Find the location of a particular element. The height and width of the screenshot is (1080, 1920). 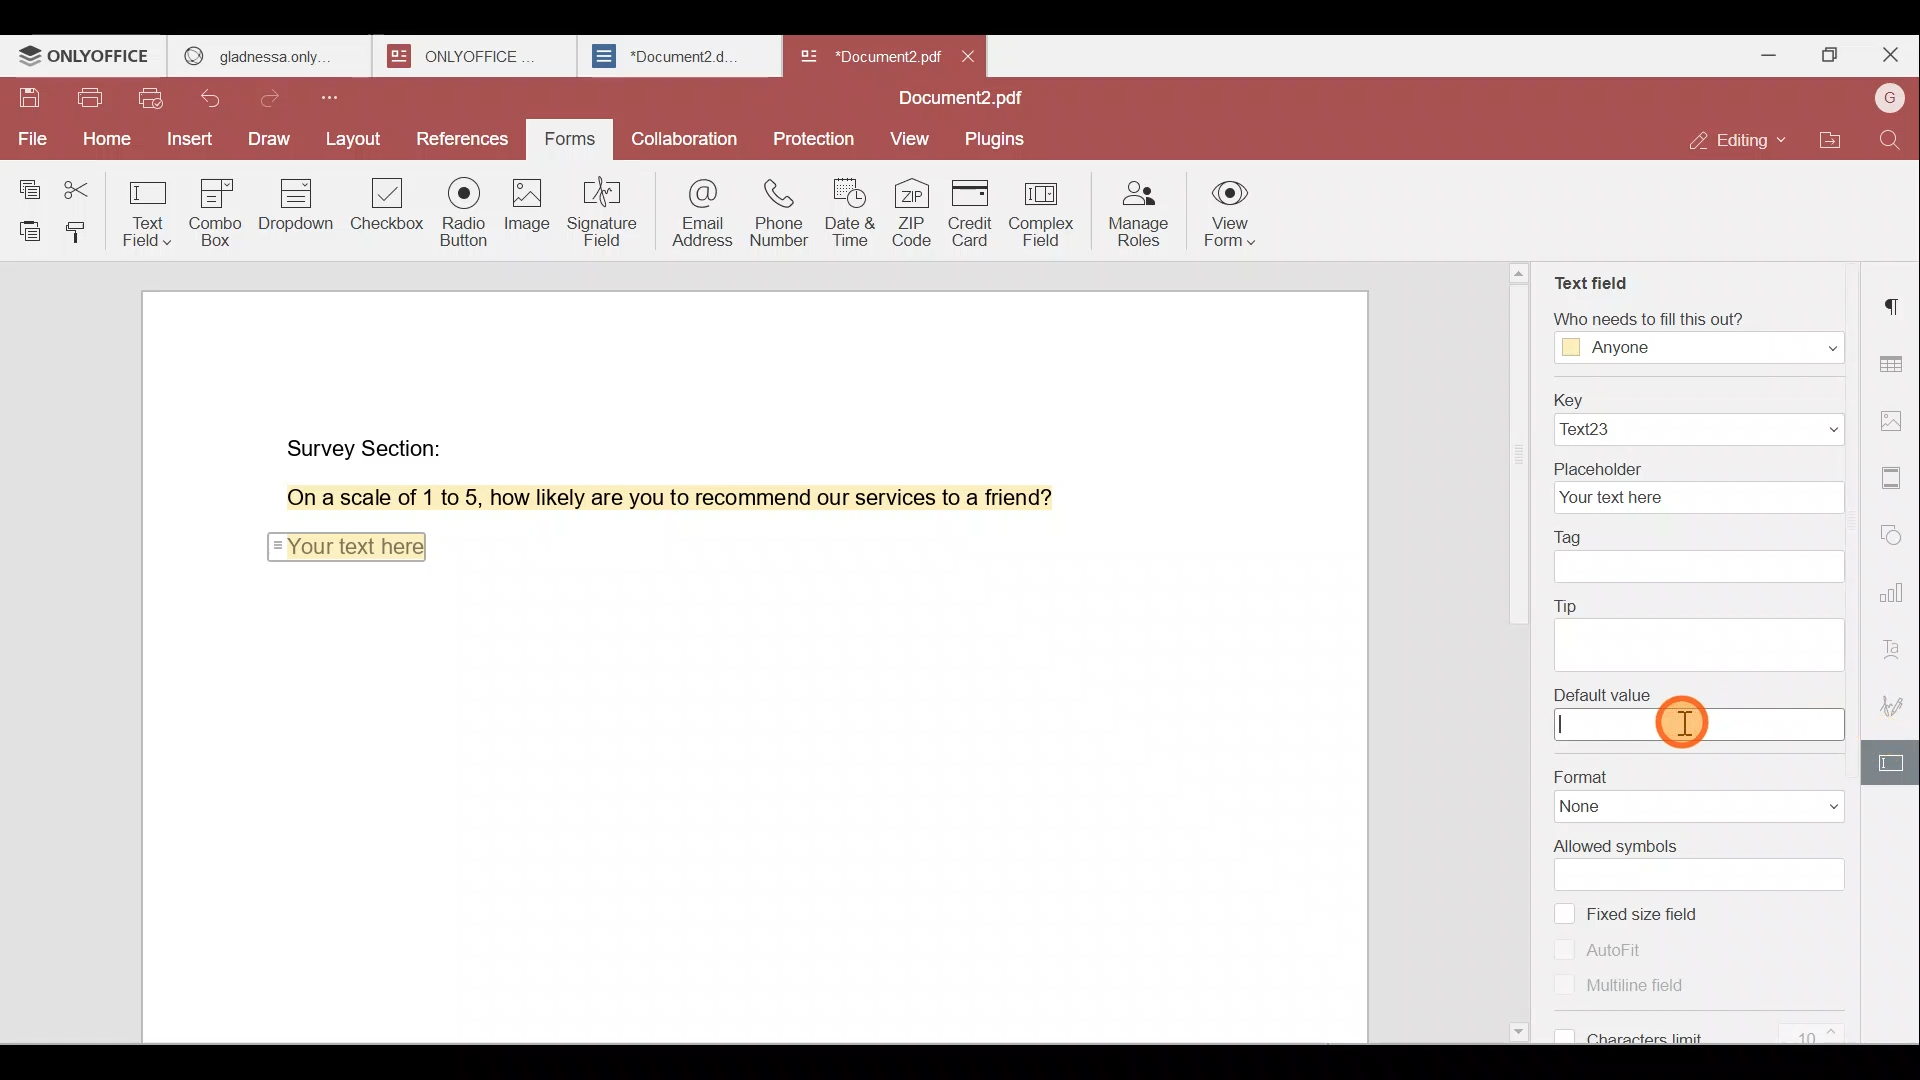

Cut is located at coordinates (84, 184).